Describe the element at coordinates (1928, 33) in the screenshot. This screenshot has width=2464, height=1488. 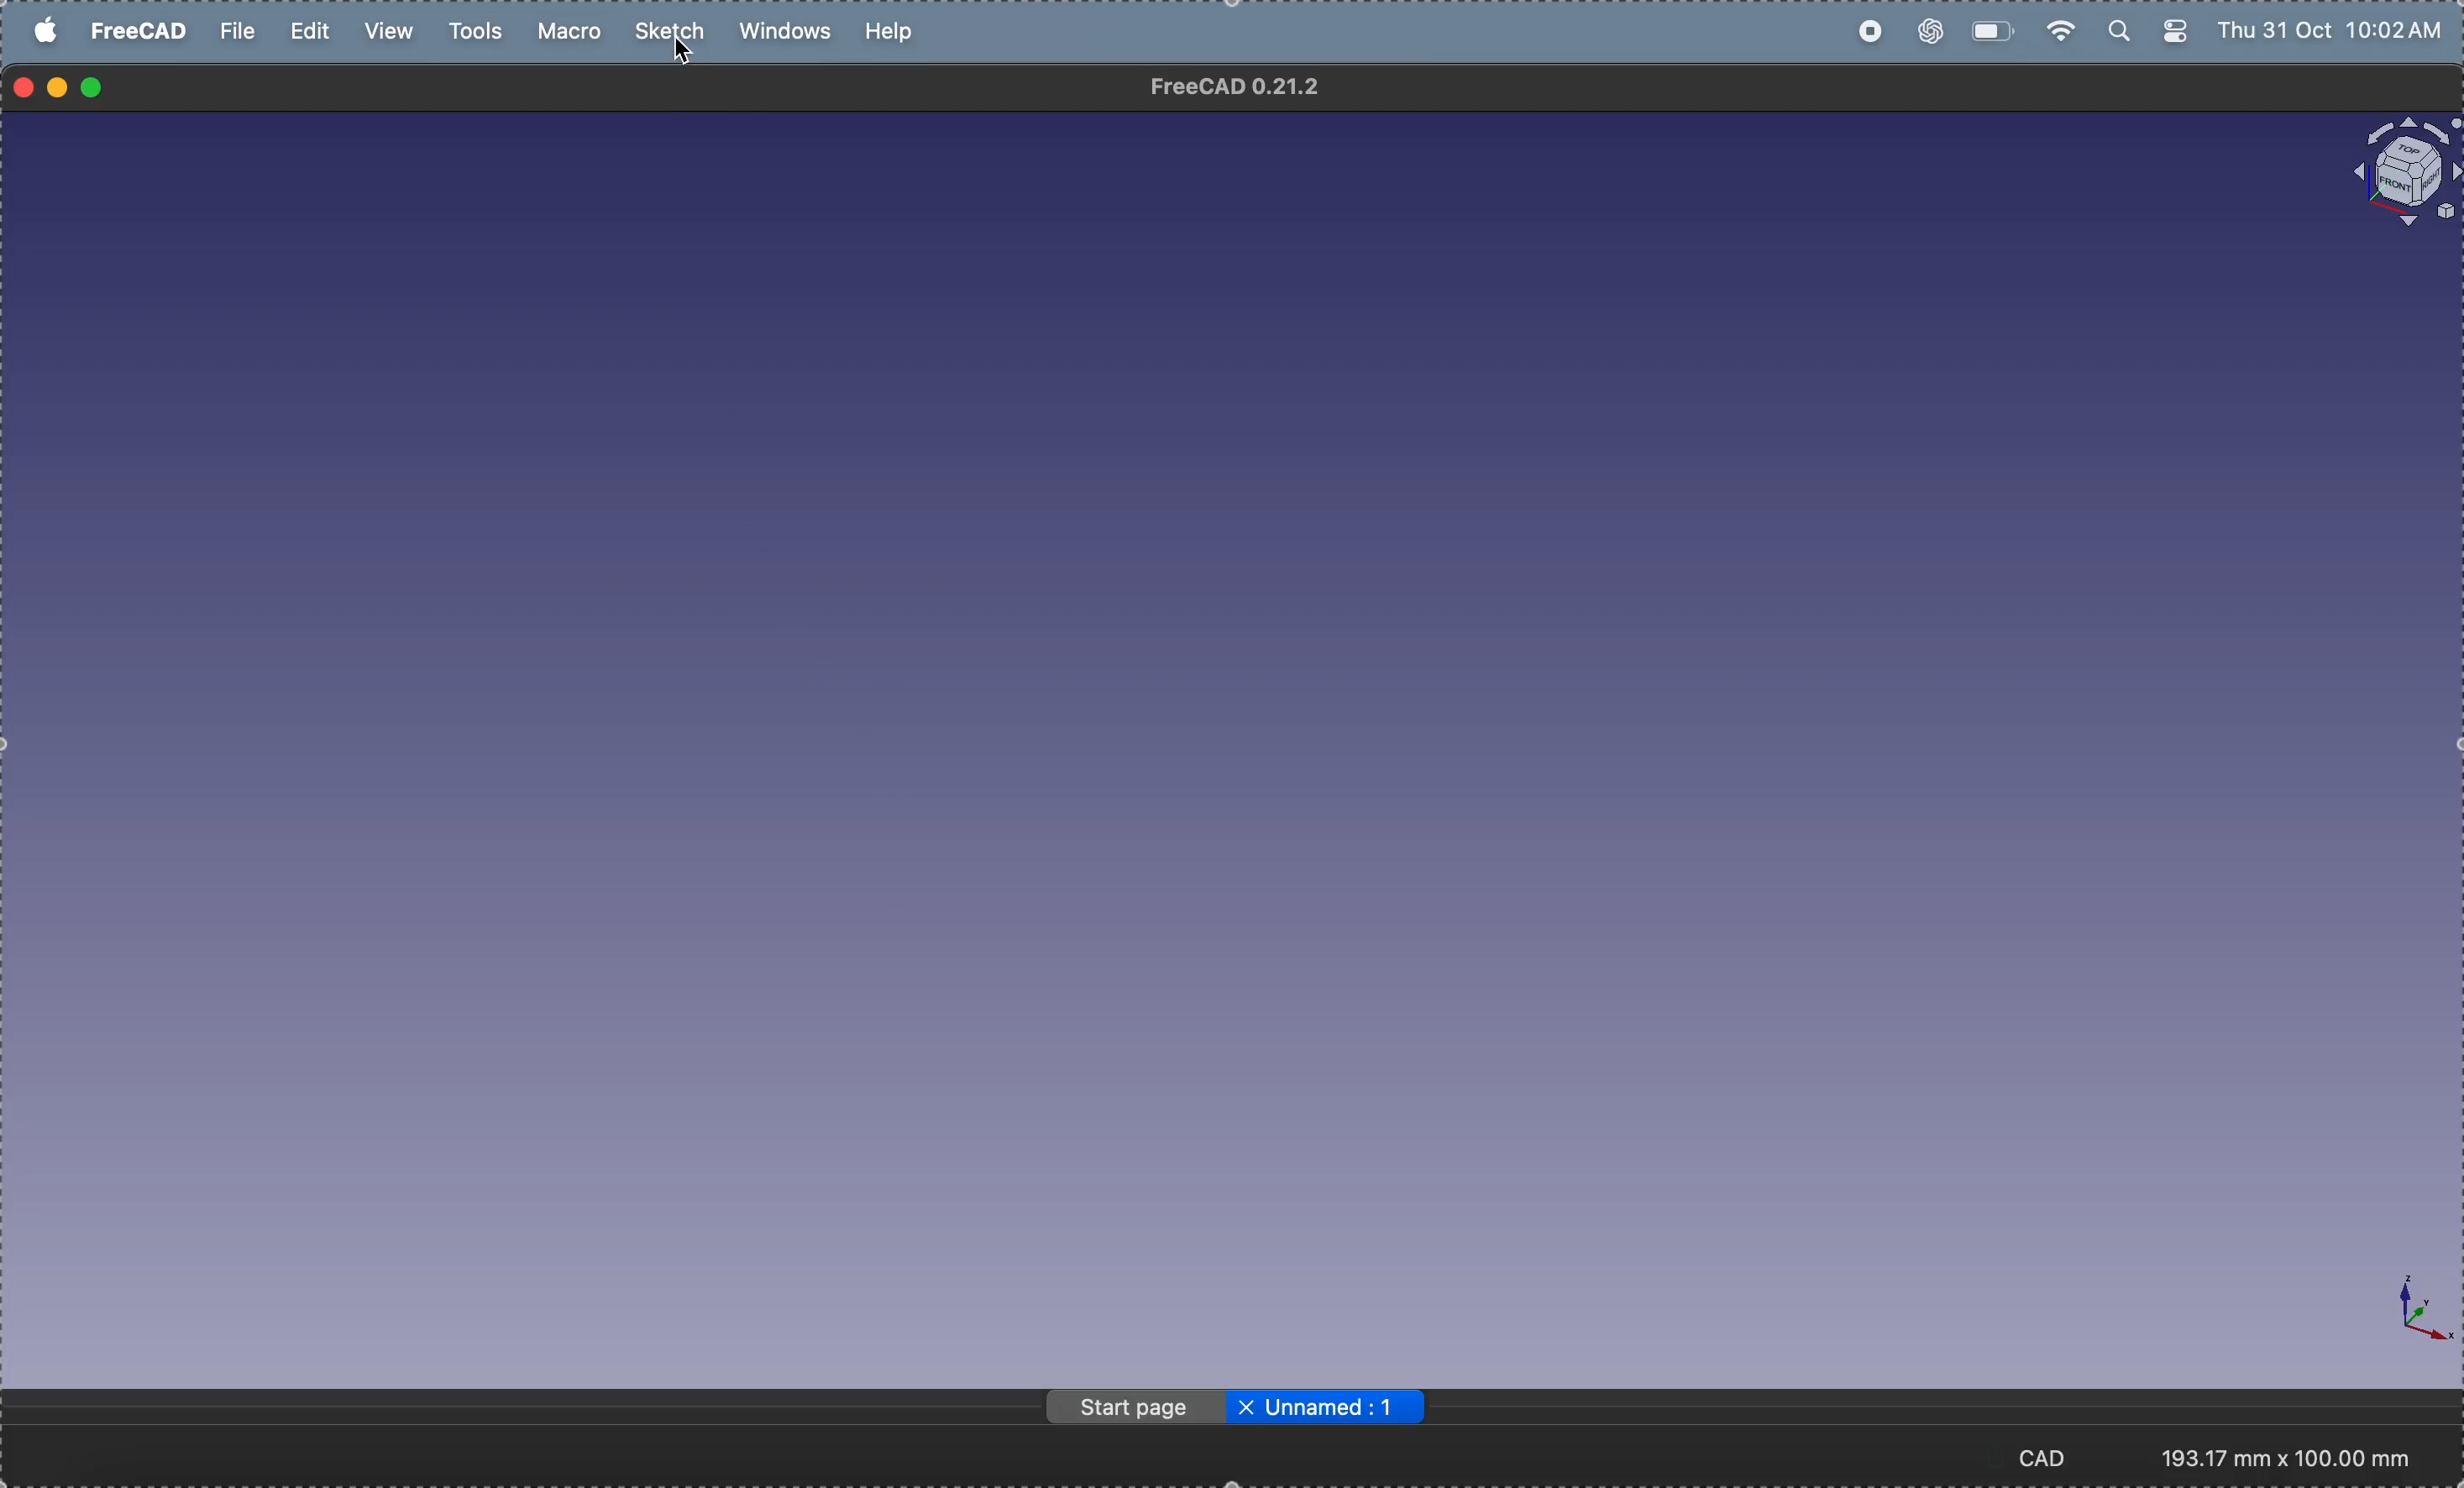
I see `chatgpt` at that location.